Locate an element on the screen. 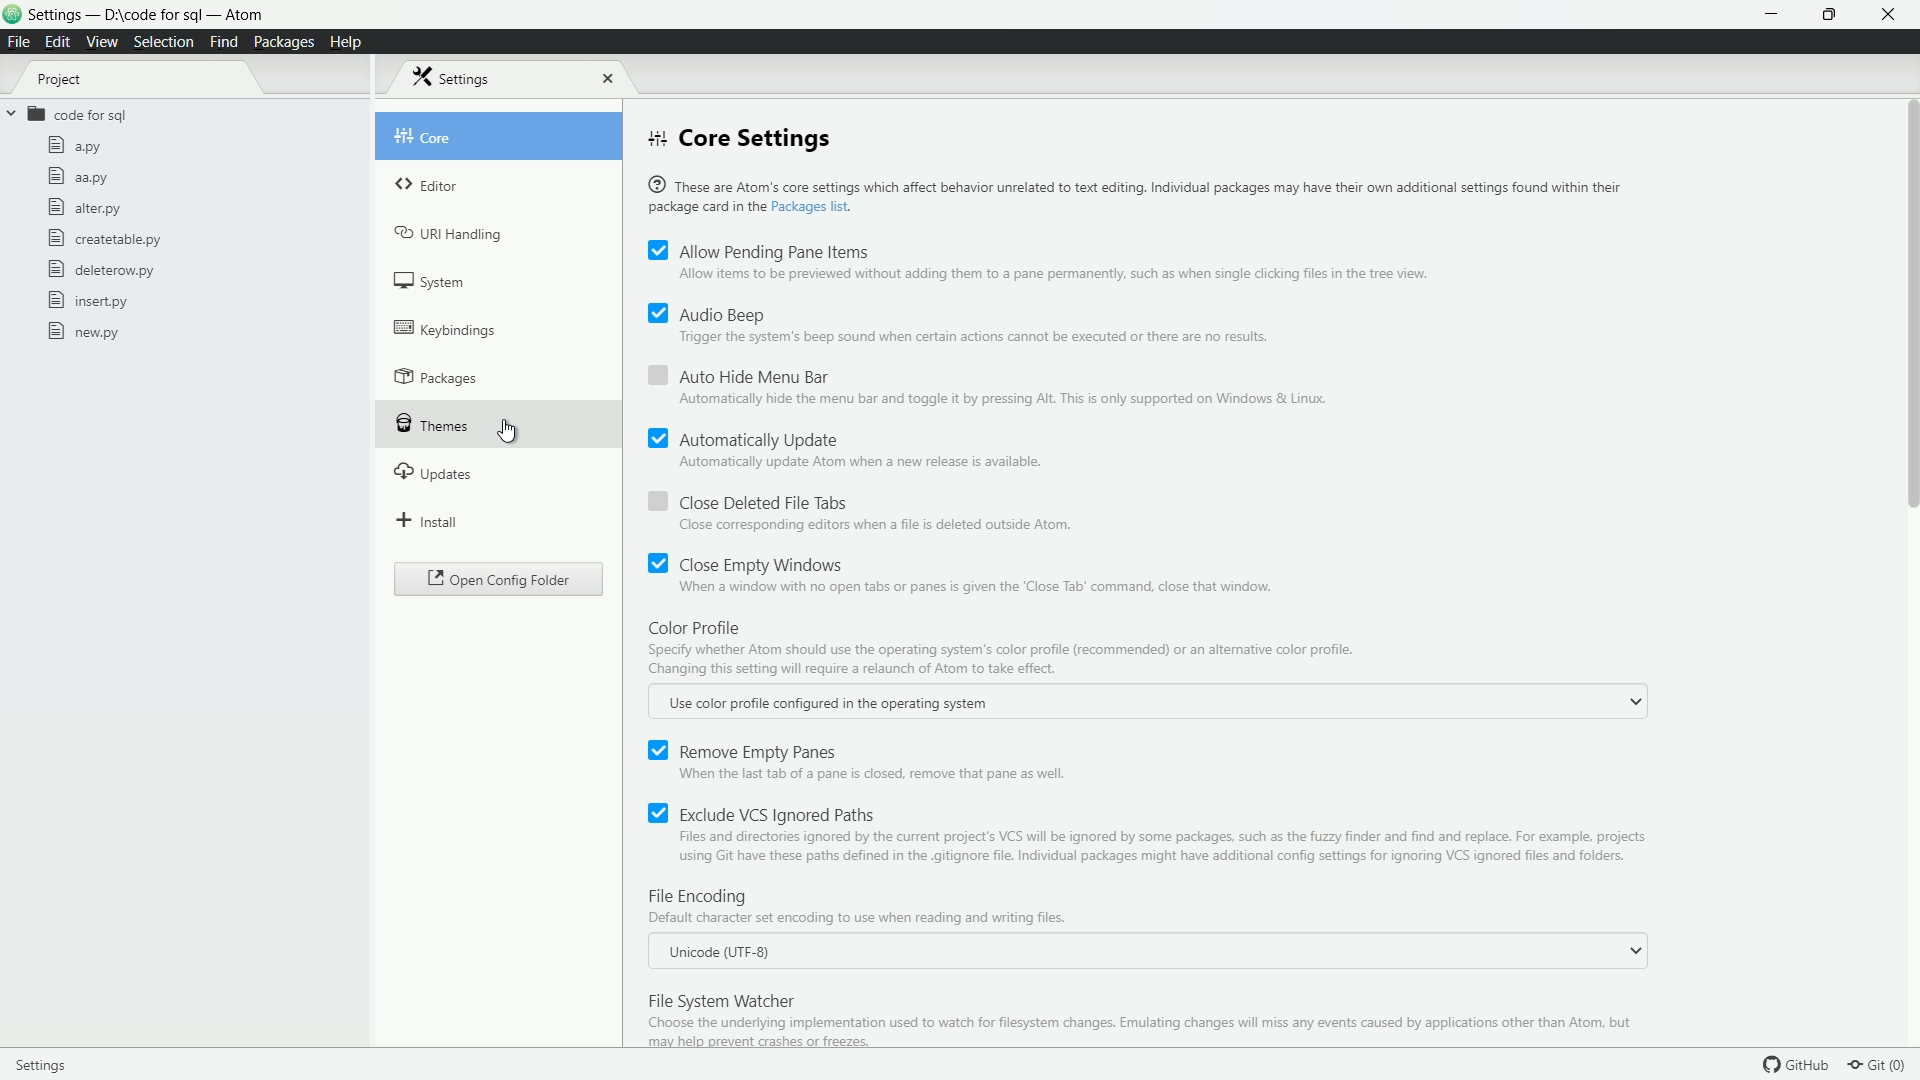 The height and width of the screenshot is (1080, 1920). core is located at coordinates (423, 136).